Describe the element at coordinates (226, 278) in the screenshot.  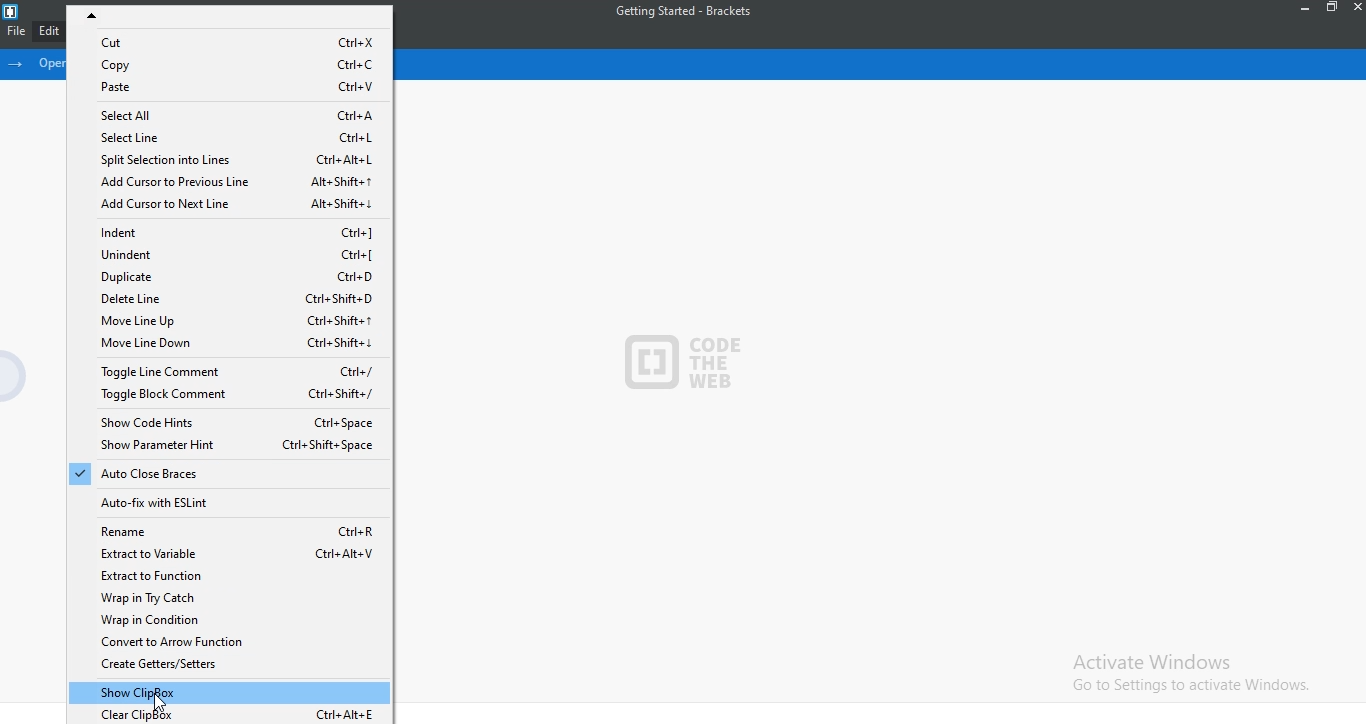
I see `Duplicate` at that location.